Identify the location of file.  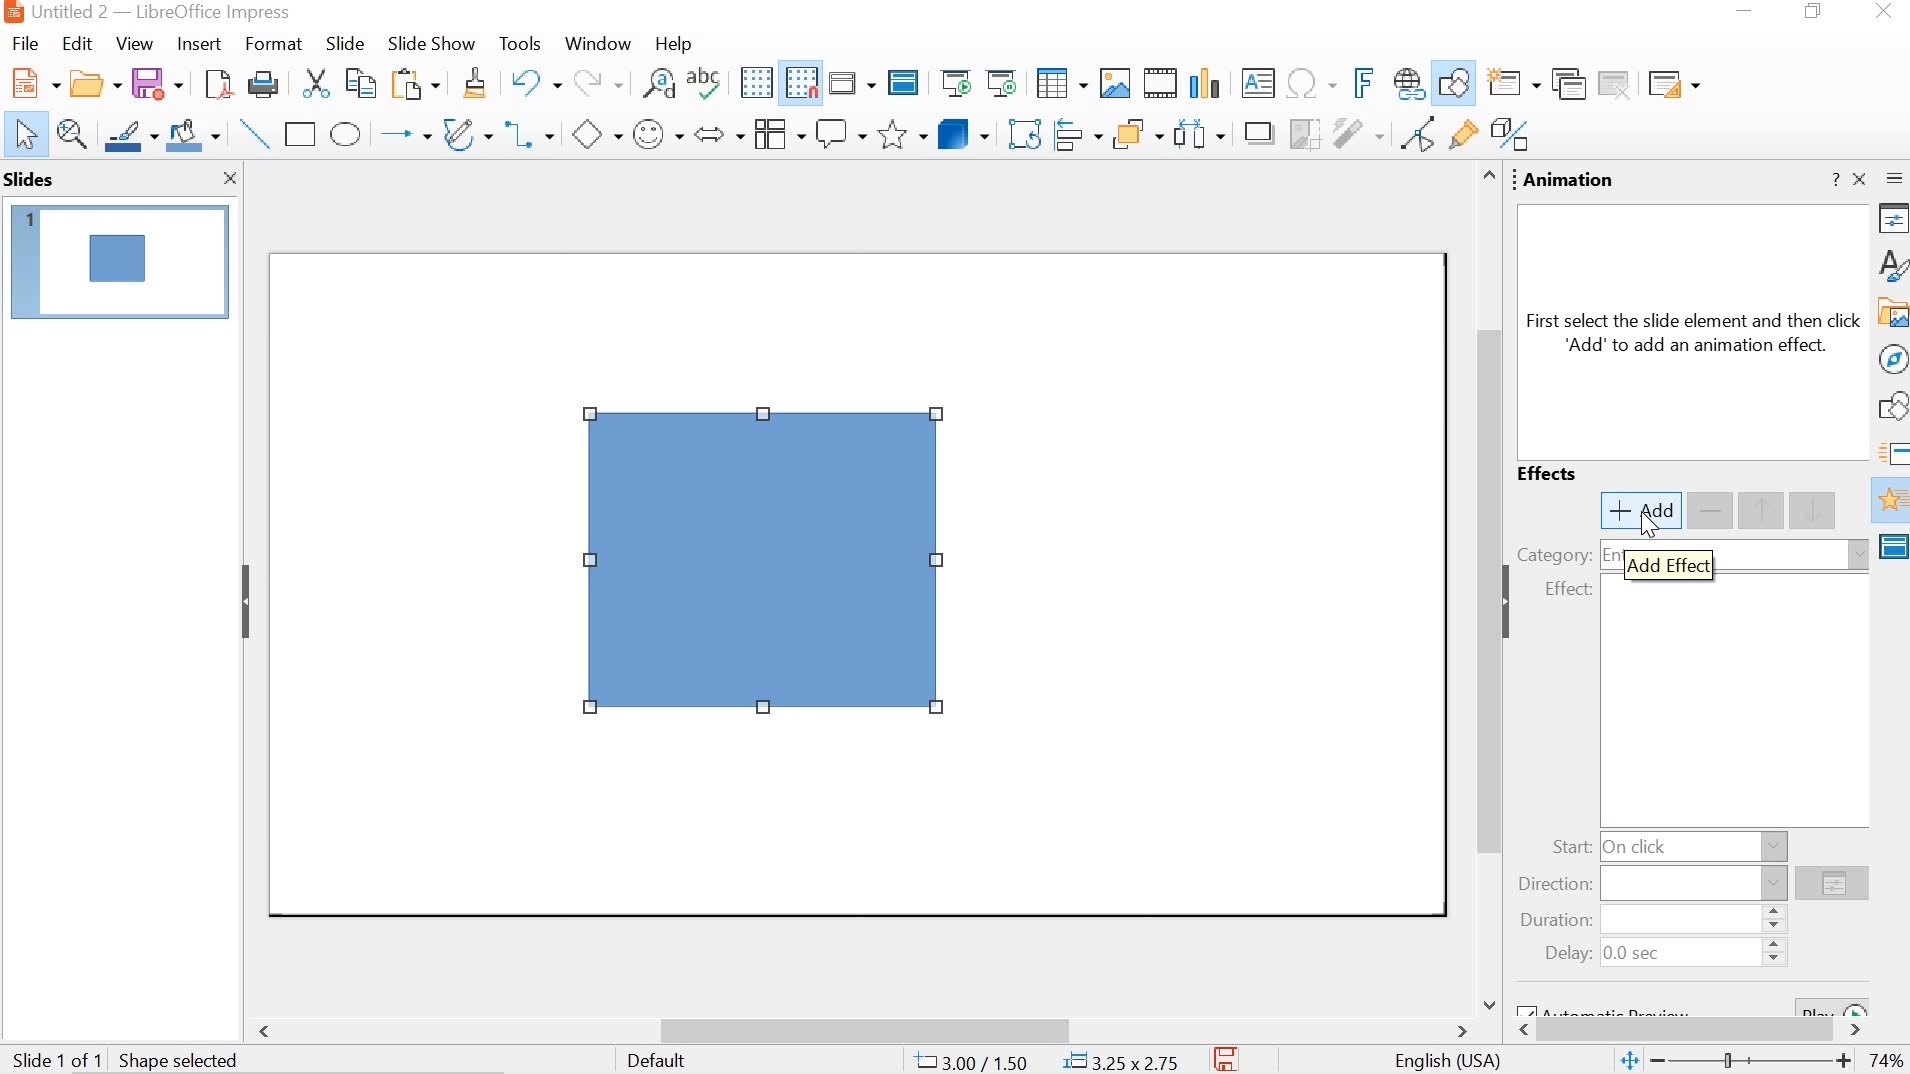
(25, 44).